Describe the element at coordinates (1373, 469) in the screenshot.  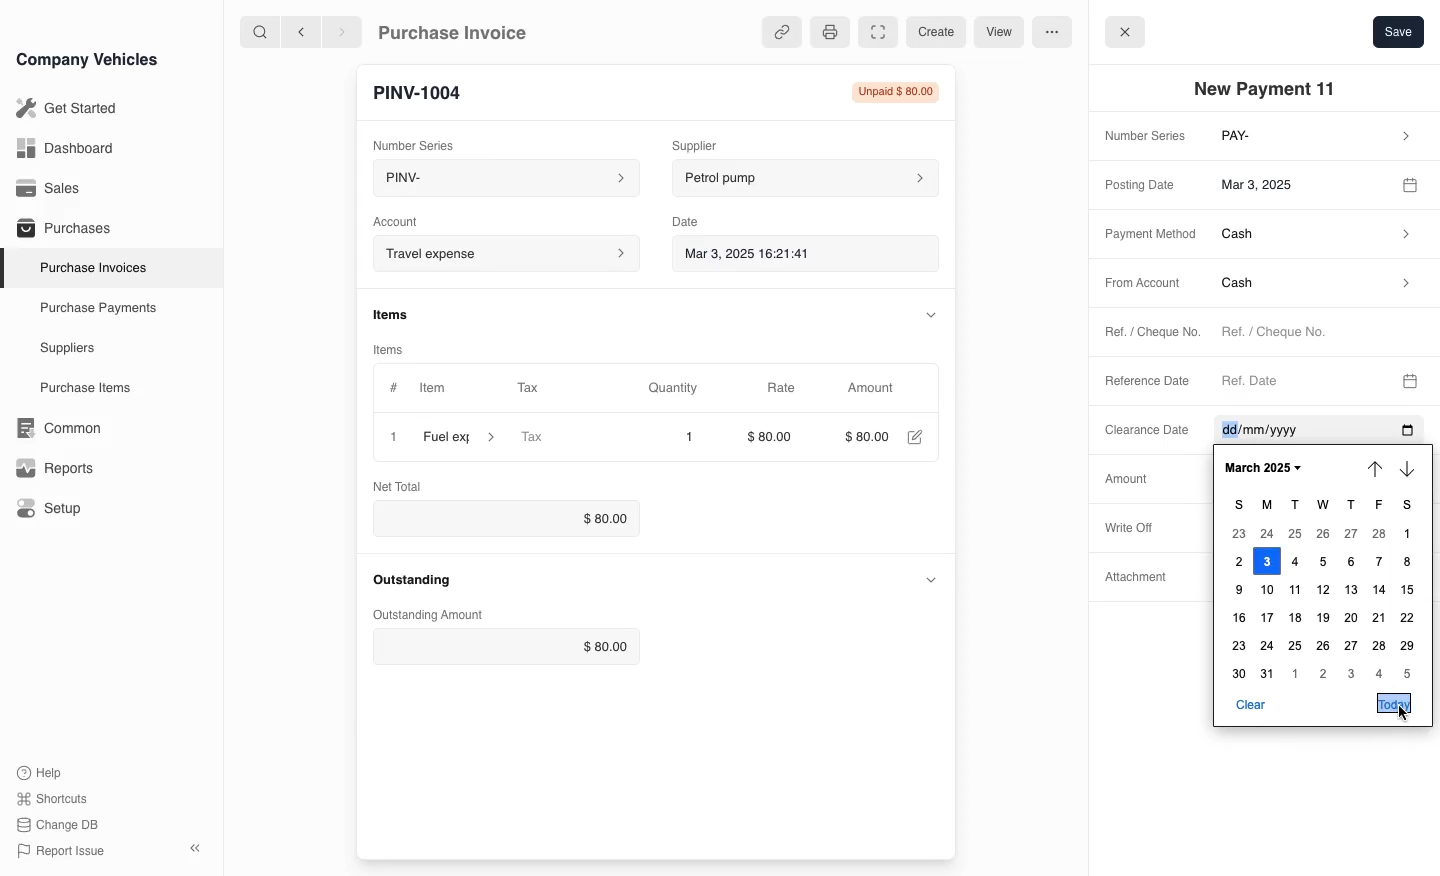
I see `previous month` at that location.